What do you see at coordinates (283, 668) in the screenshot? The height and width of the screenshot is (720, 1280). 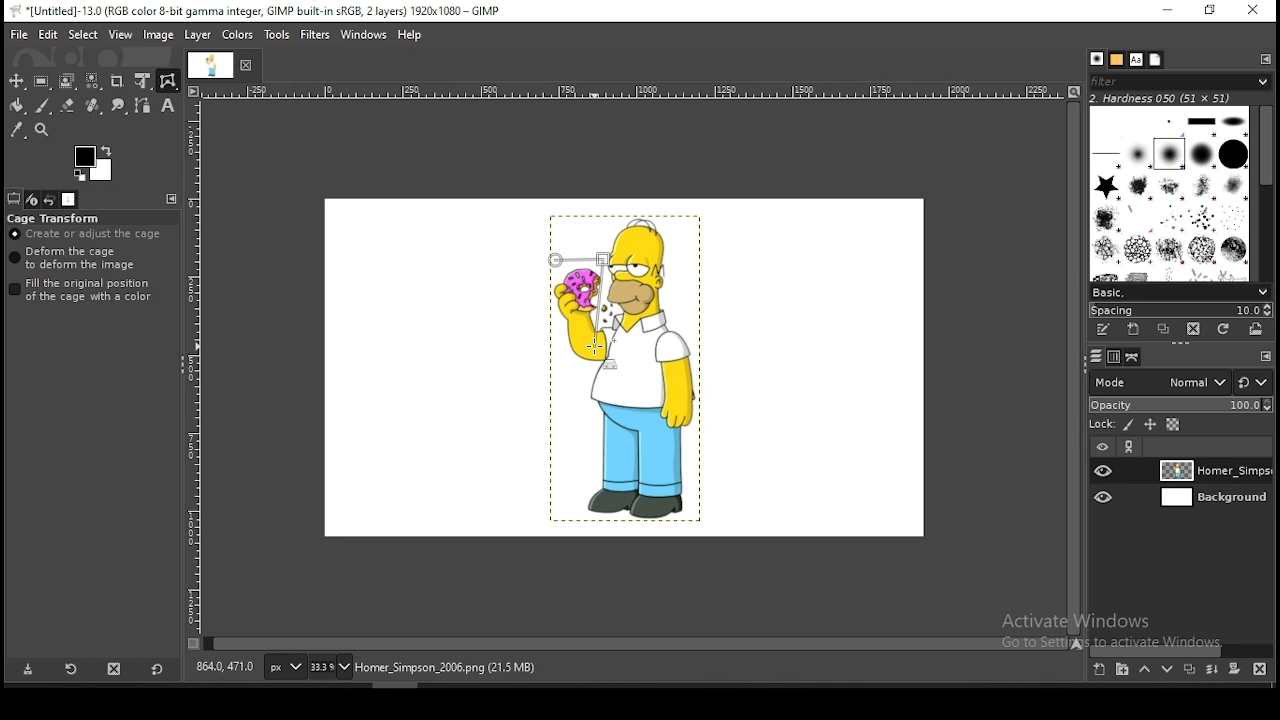 I see `units` at bounding box center [283, 668].